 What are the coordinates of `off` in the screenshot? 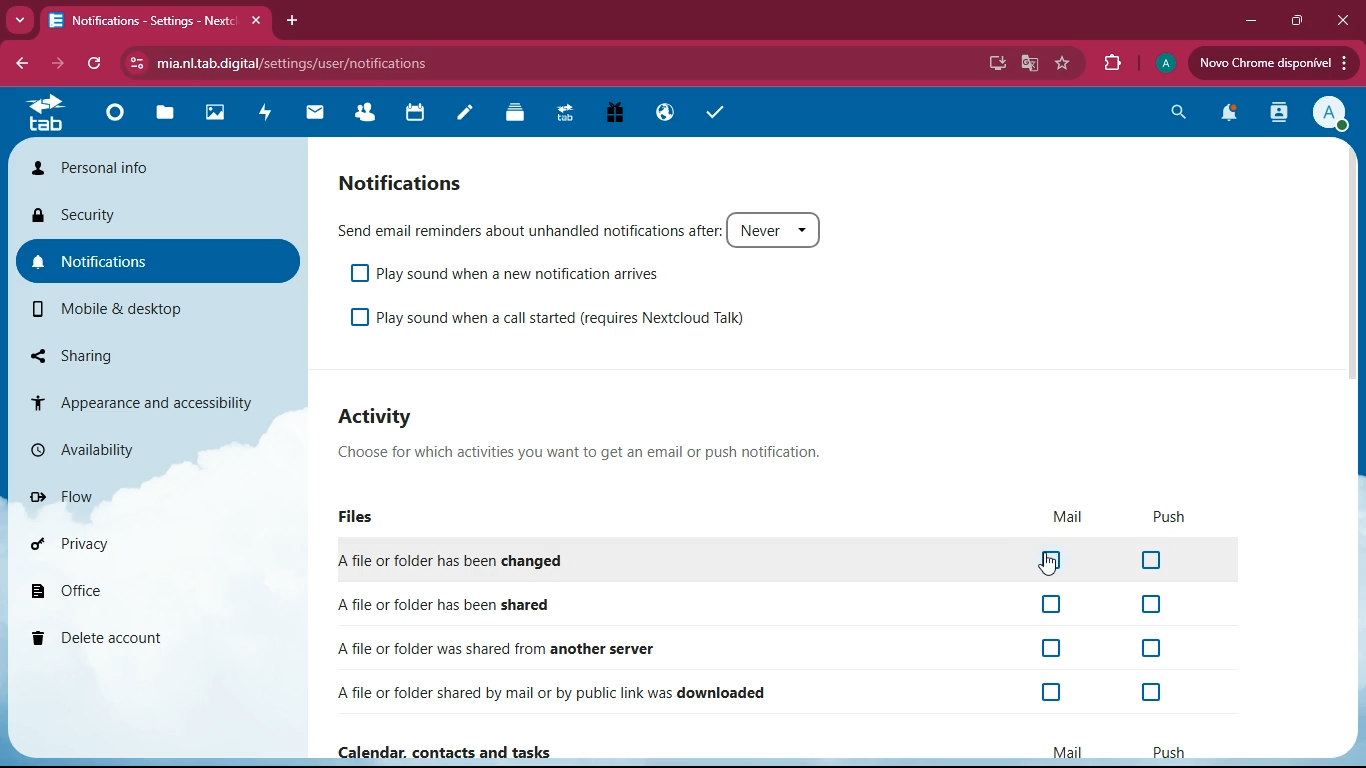 It's located at (1152, 560).